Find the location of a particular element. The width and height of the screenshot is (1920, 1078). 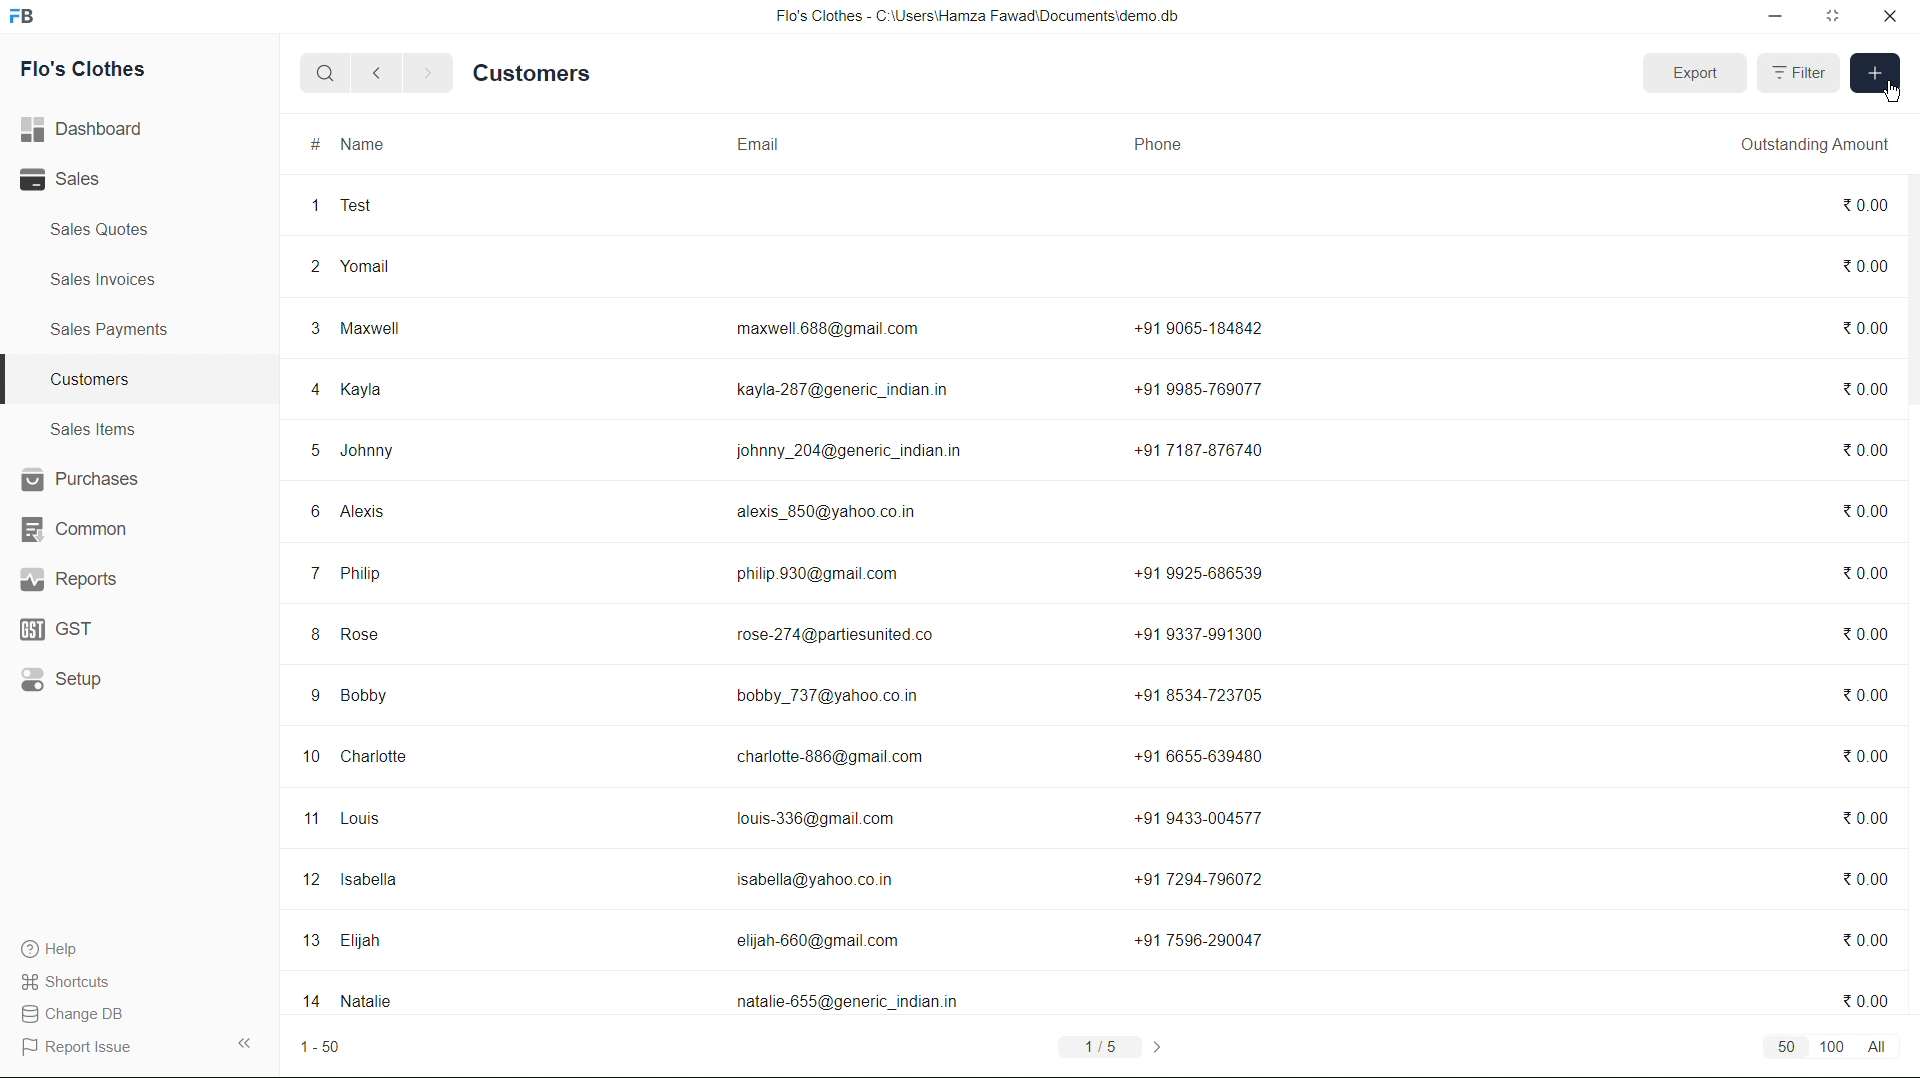

GST is located at coordinates (58, 631).